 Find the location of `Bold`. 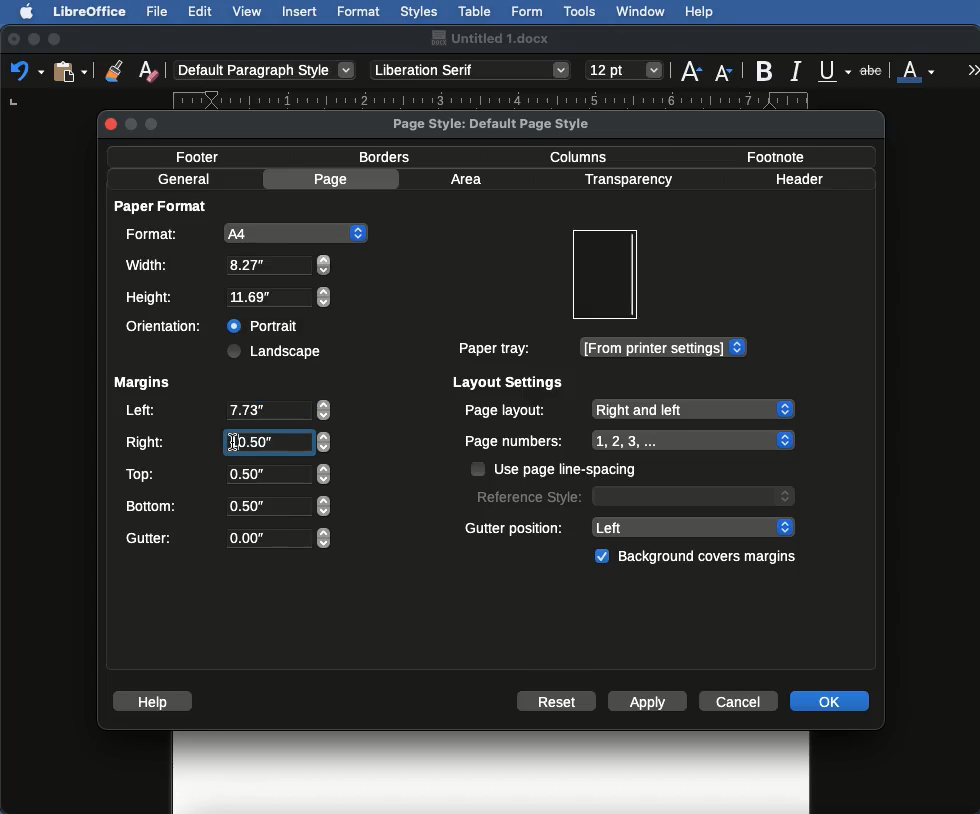

Bold is located at coordinates (766, 71).